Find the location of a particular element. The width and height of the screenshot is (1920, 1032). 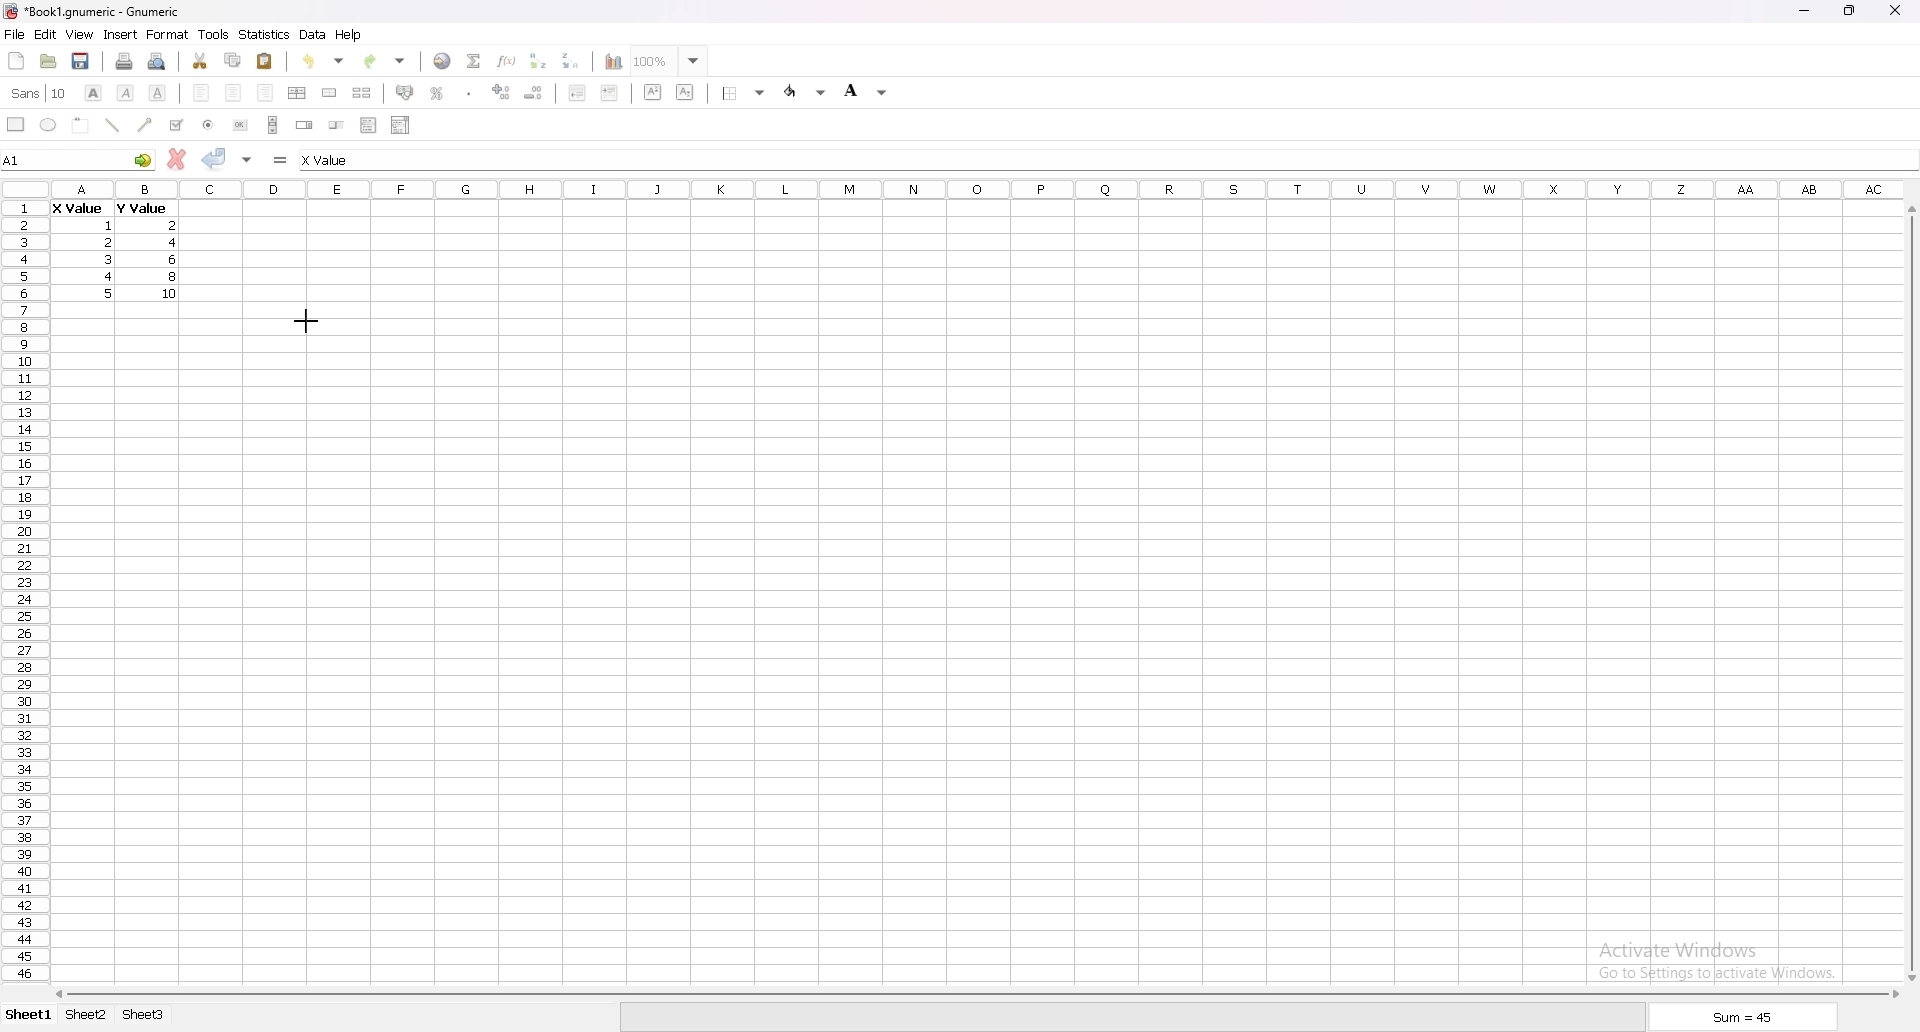

function is located at coordinates (509, 60).